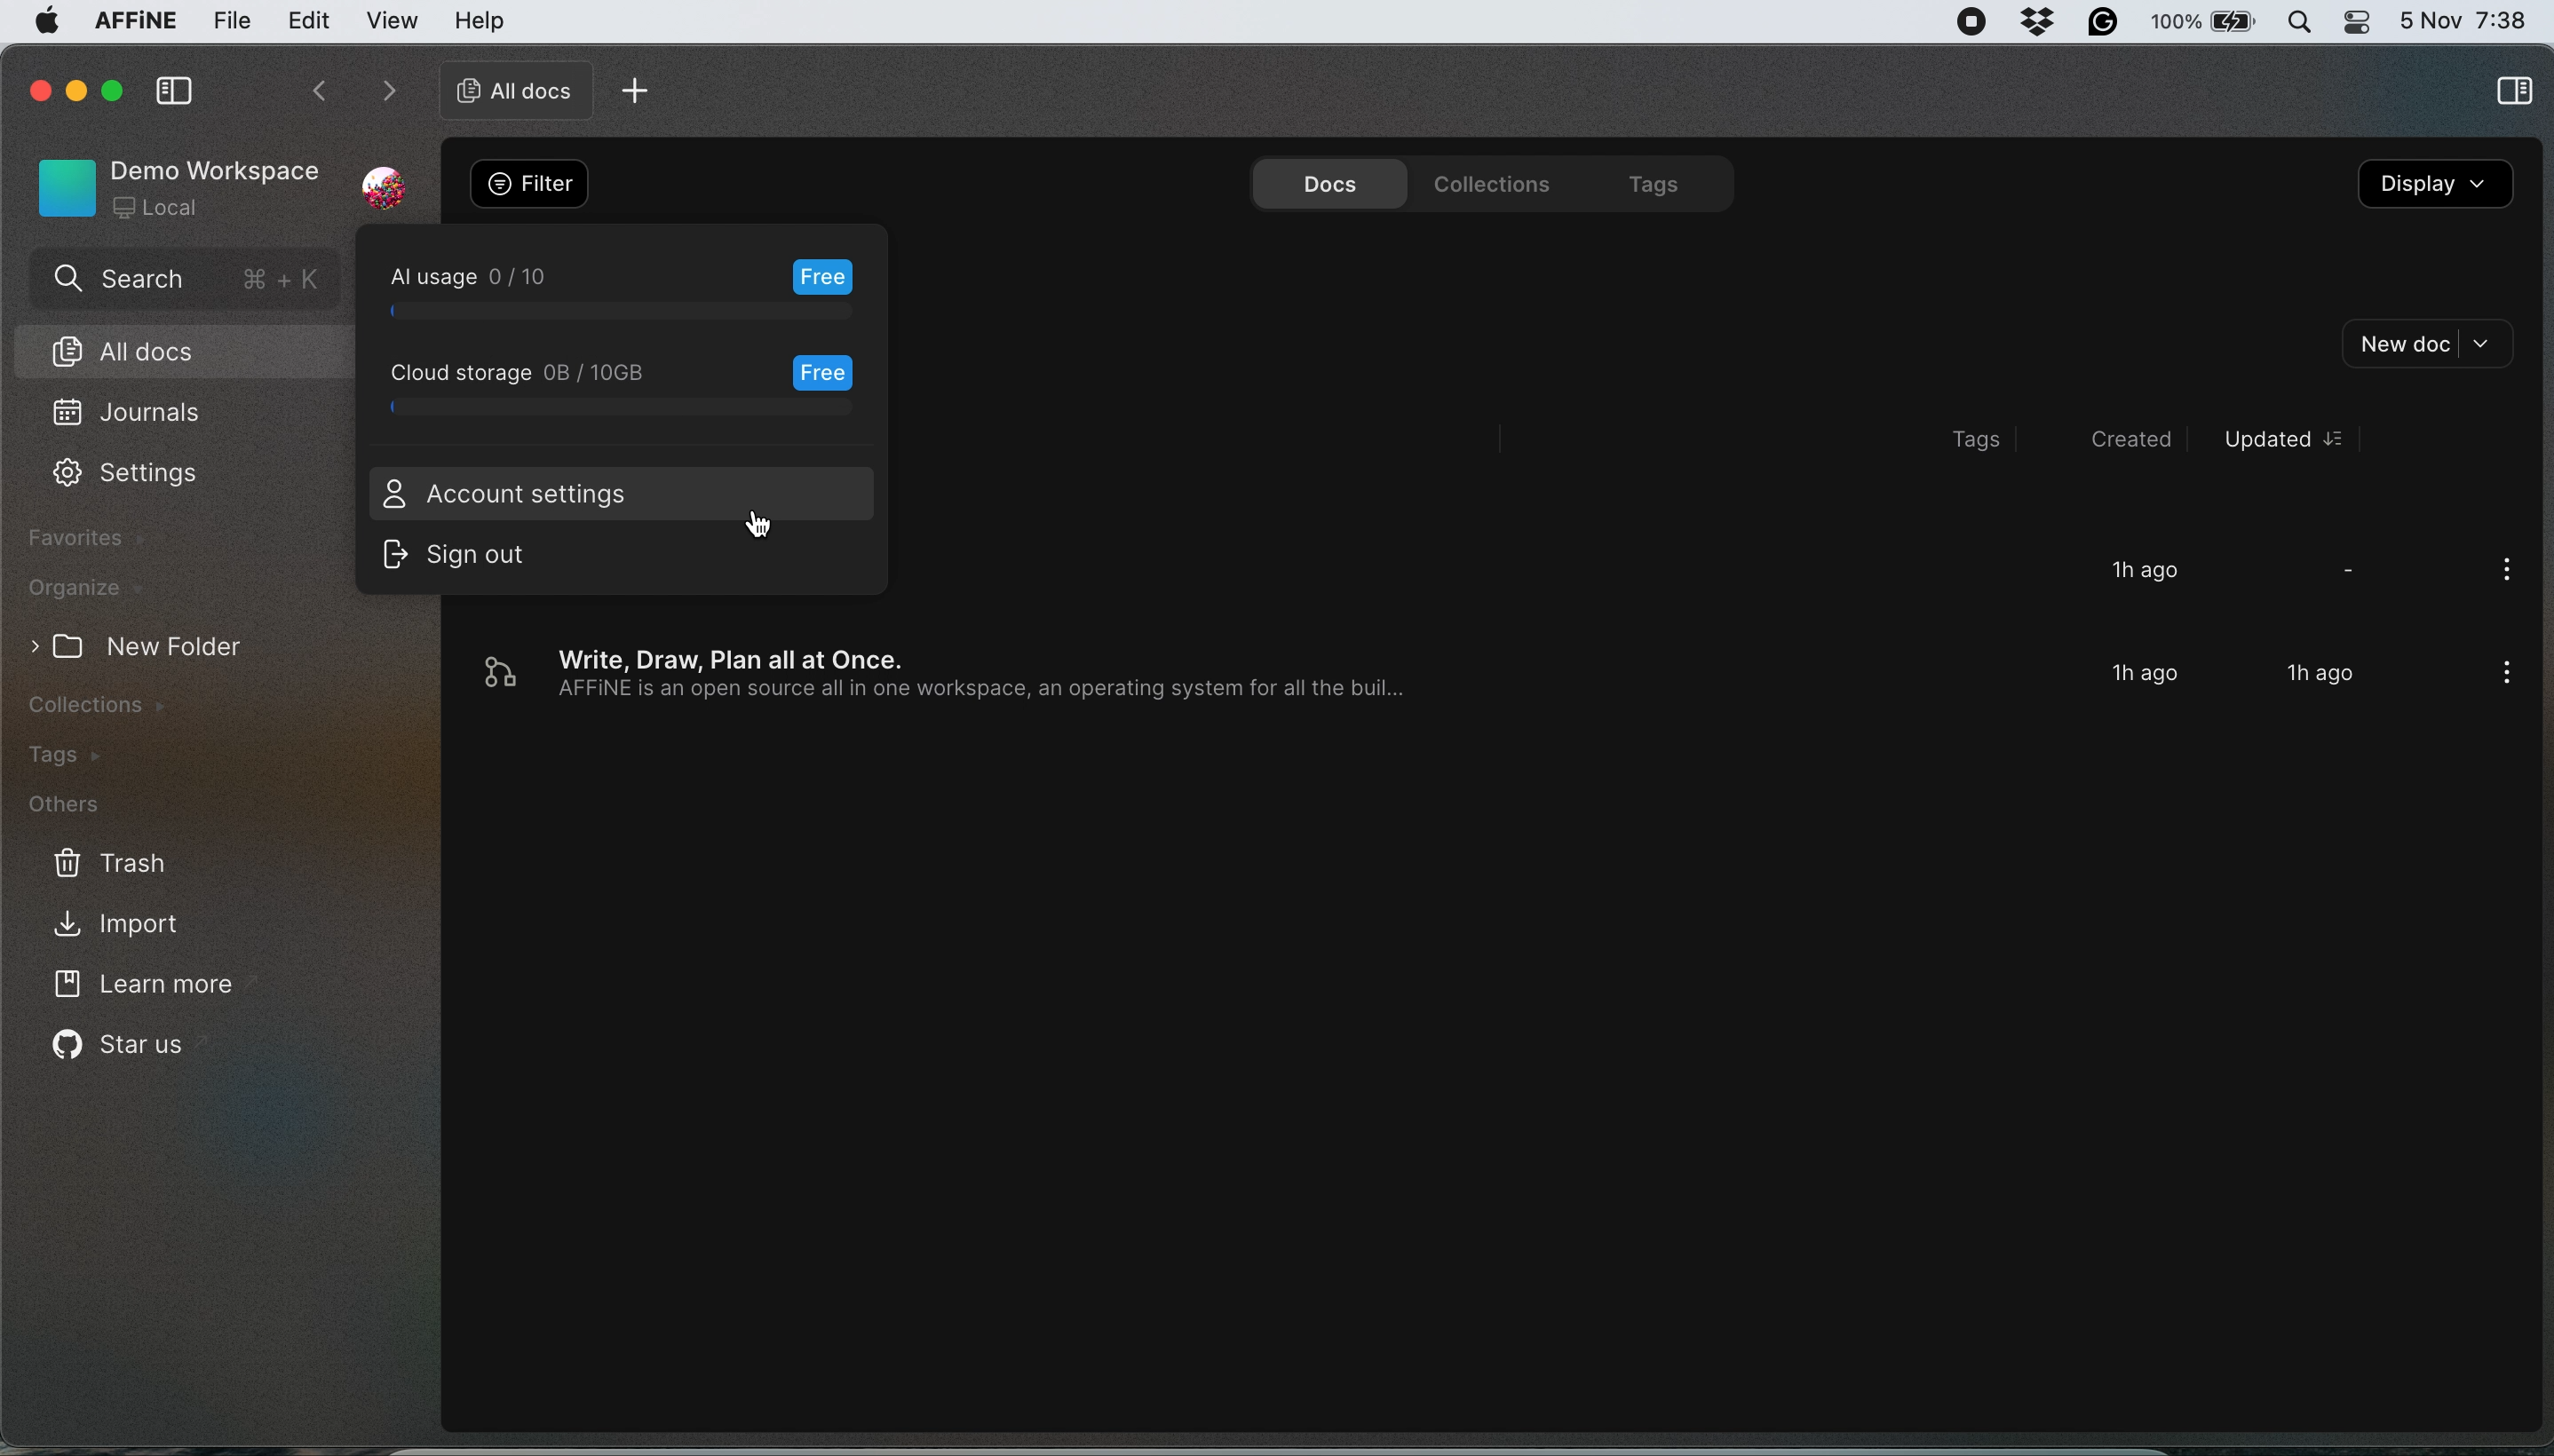  Describe the element at coordinates (181, 349) in the screenshot. I see `all docs` at that location.